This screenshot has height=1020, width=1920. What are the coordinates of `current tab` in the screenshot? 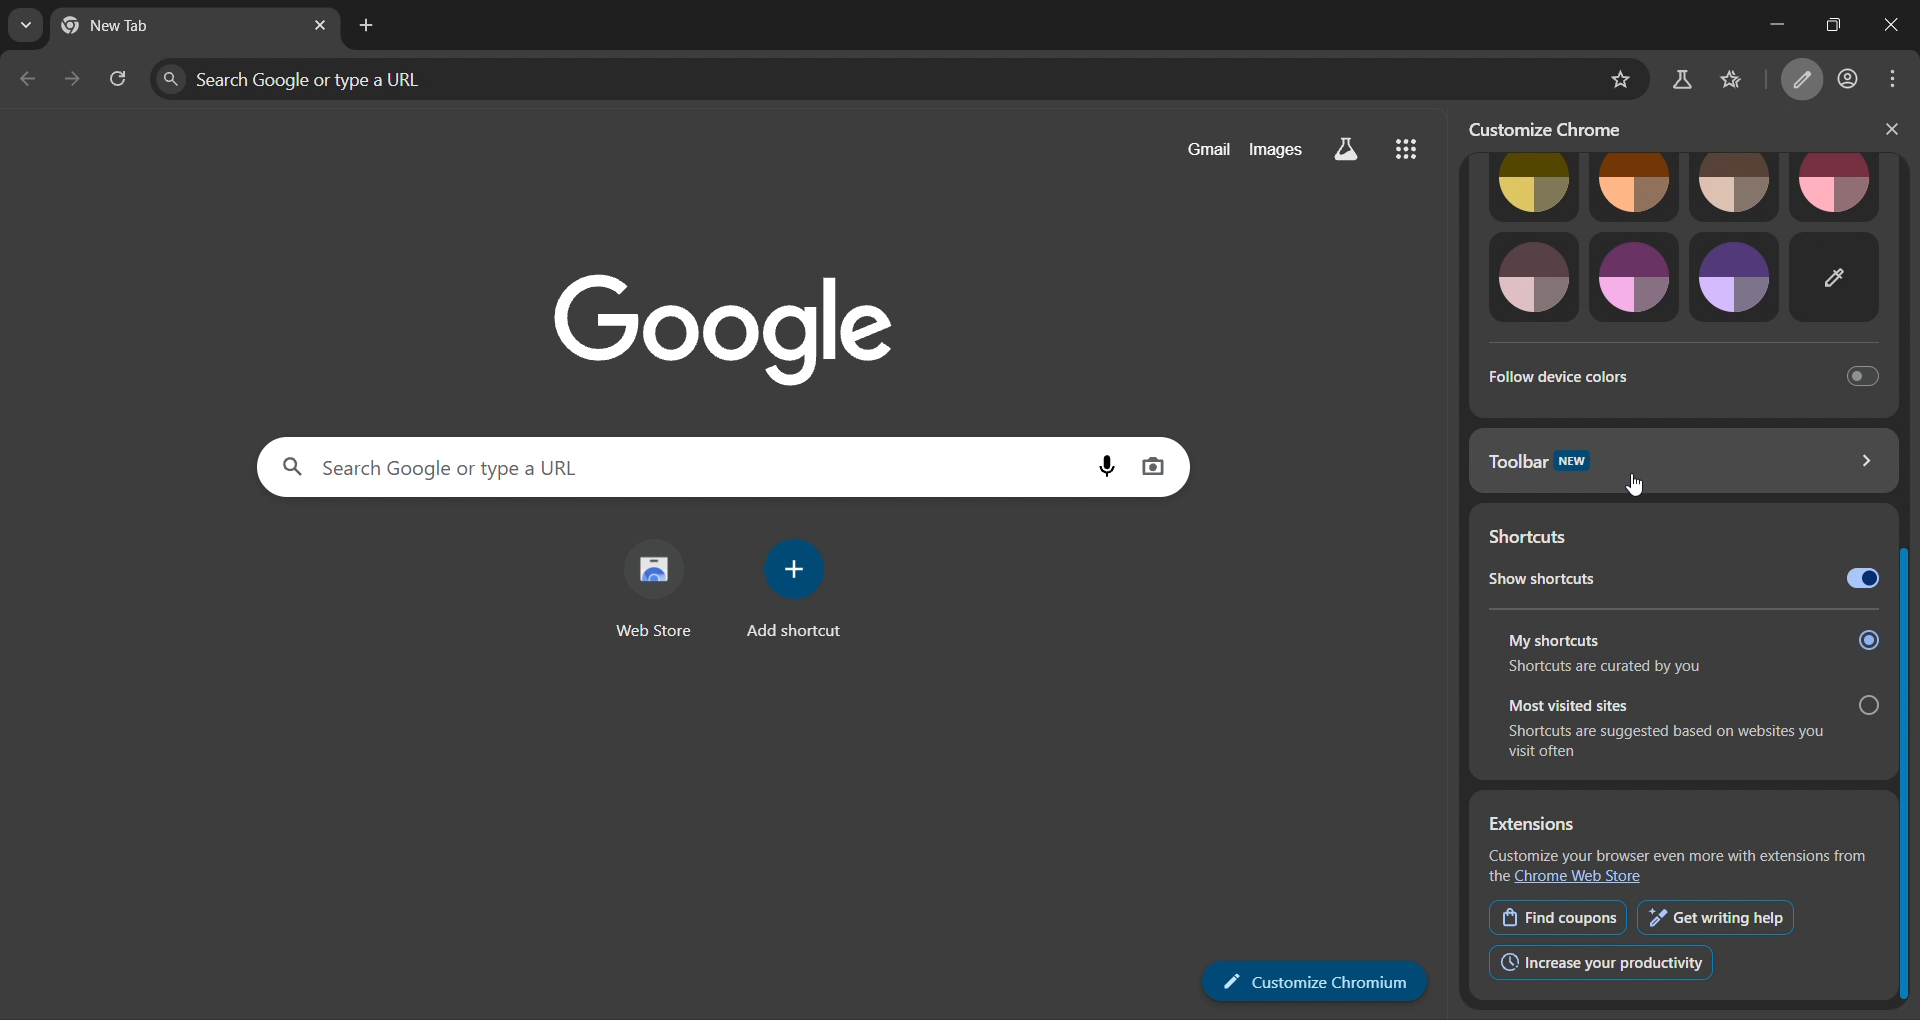 It's located at (143, 27).